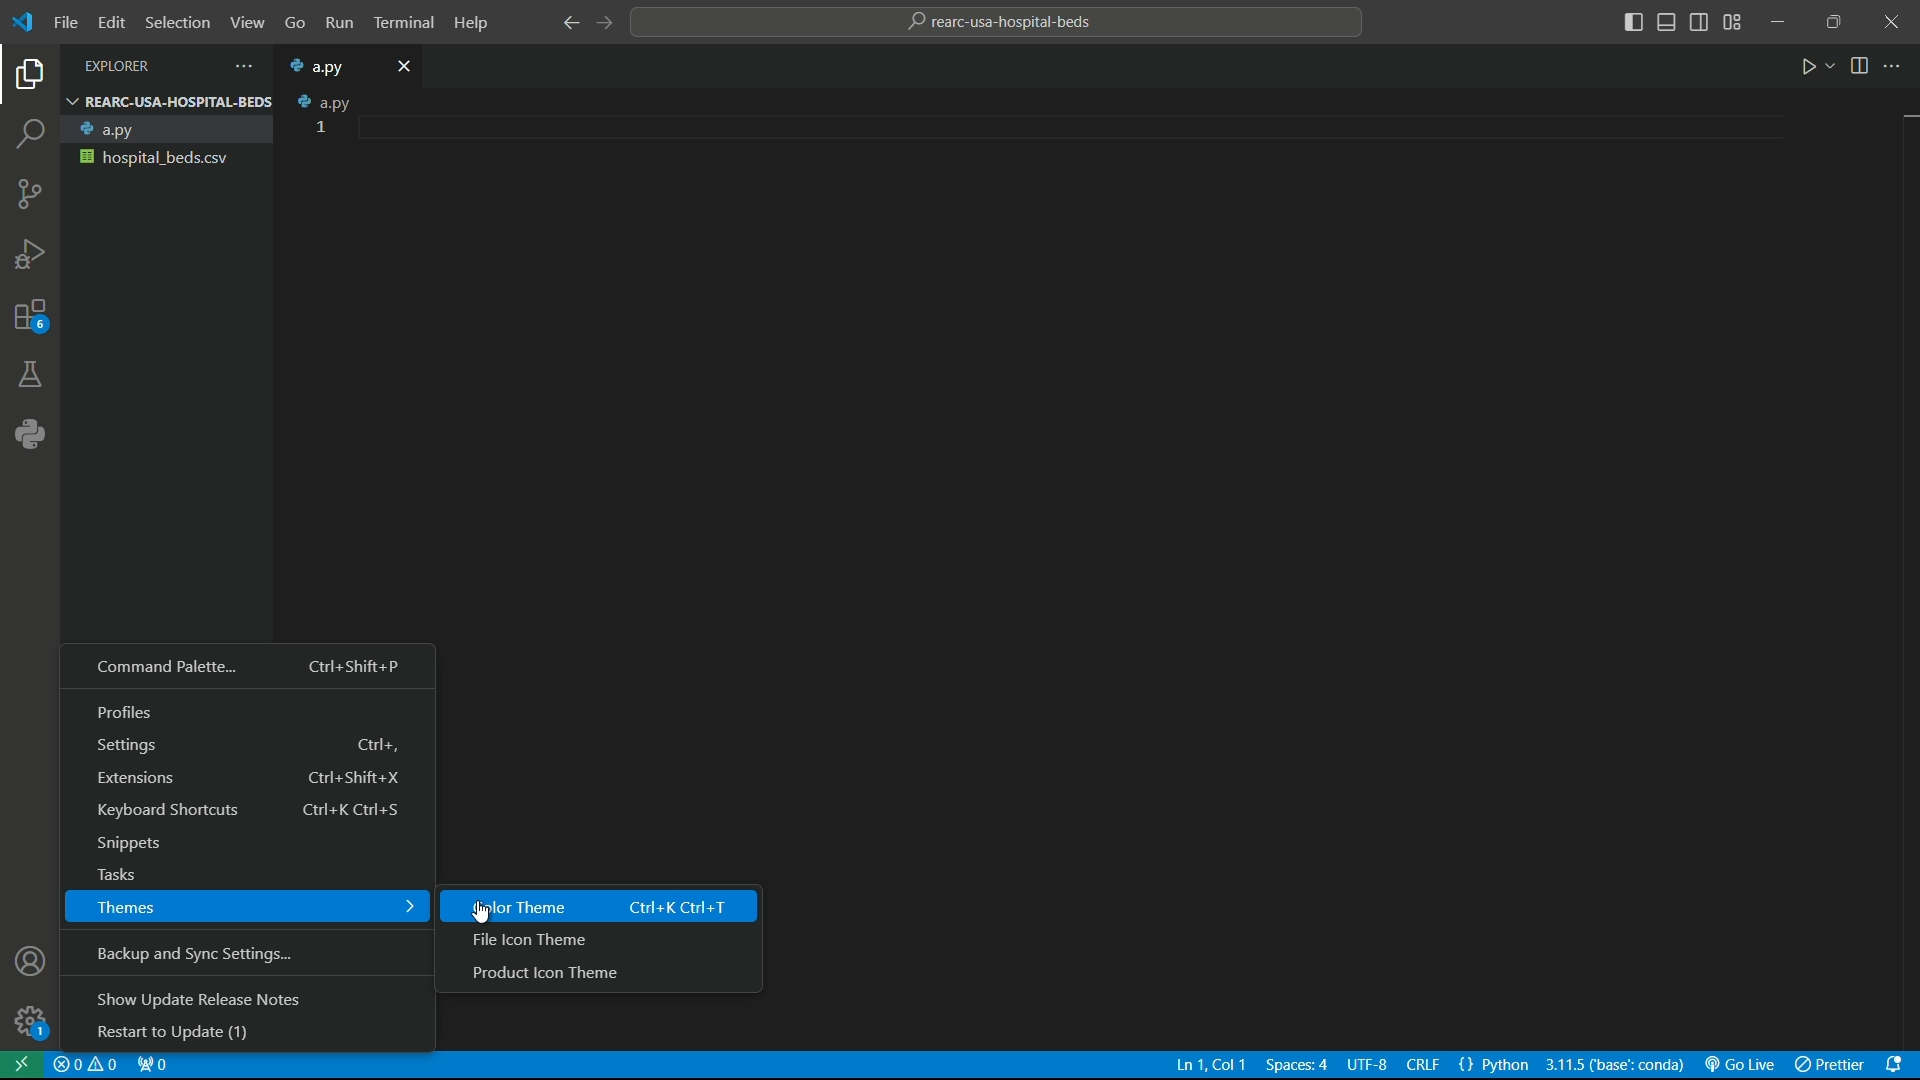 The height and width of the screenshot is (1080, 1920). I want to click on show update release notes, so click(243, 1001).